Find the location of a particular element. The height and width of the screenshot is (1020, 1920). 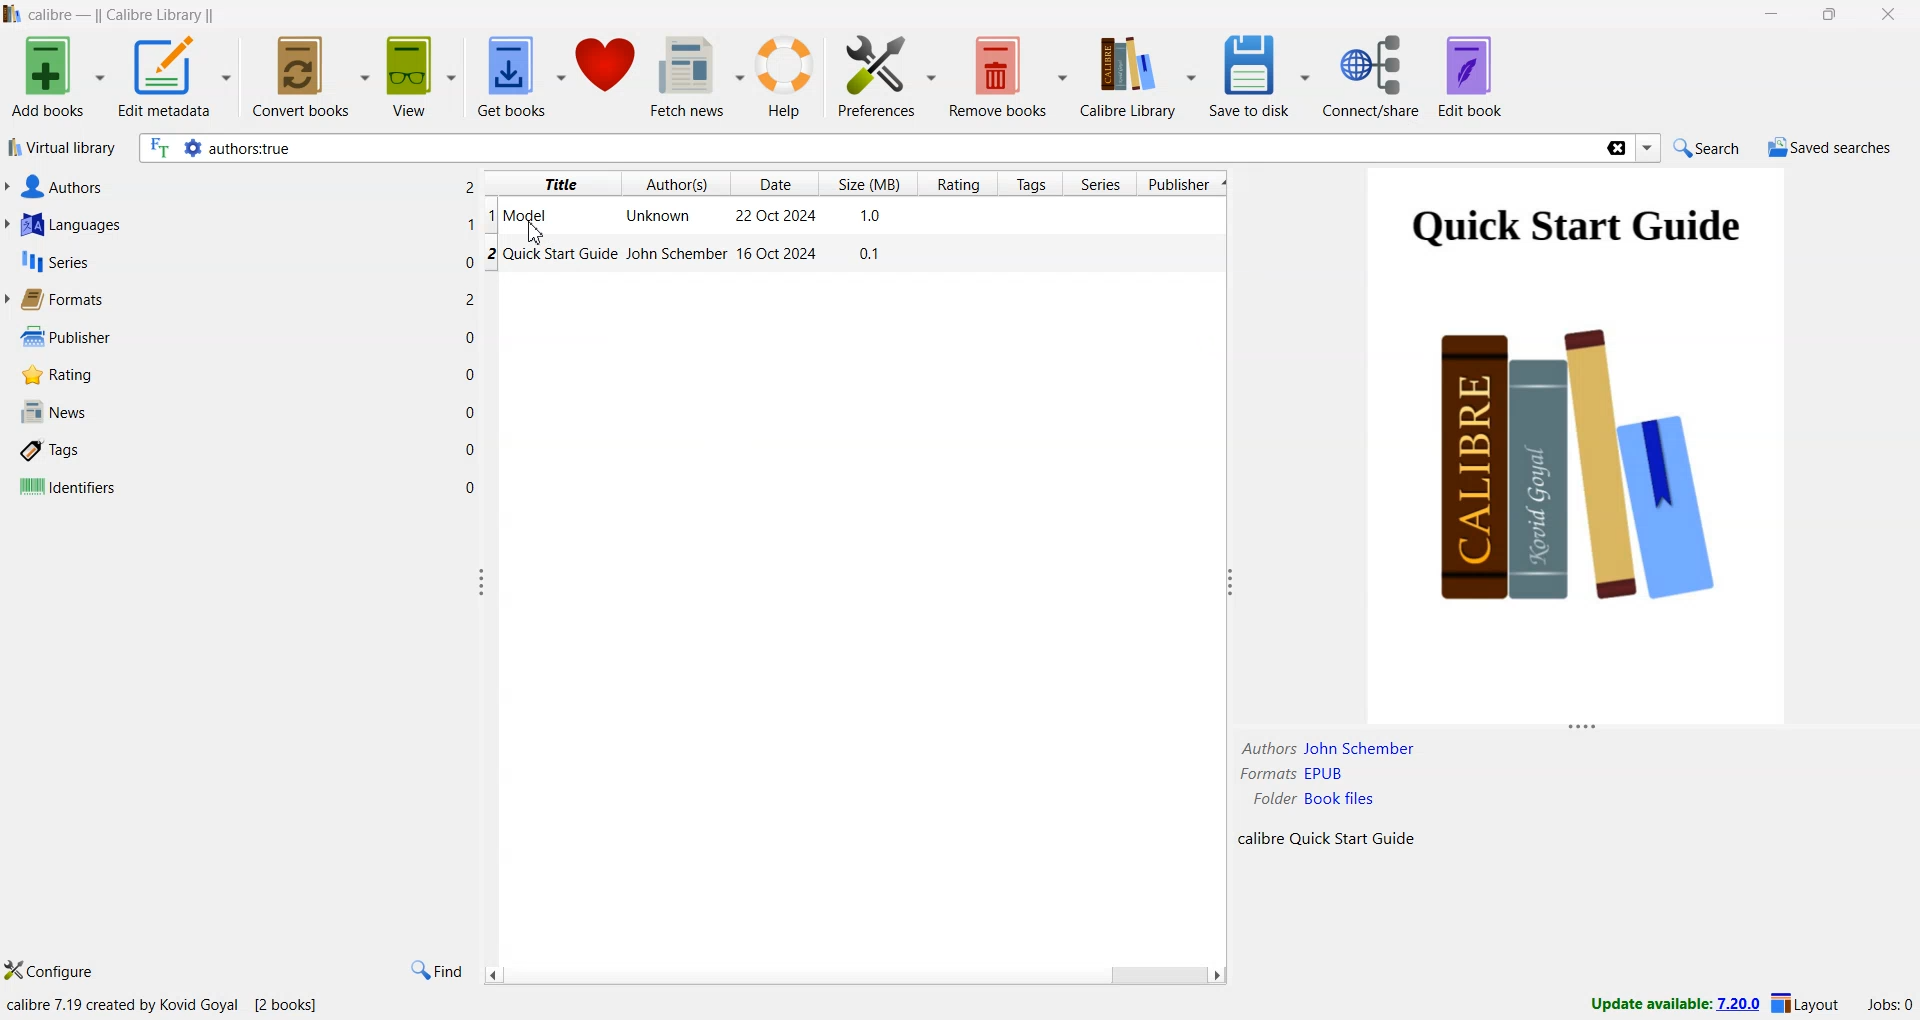

news is located at coordinates (52, 413).